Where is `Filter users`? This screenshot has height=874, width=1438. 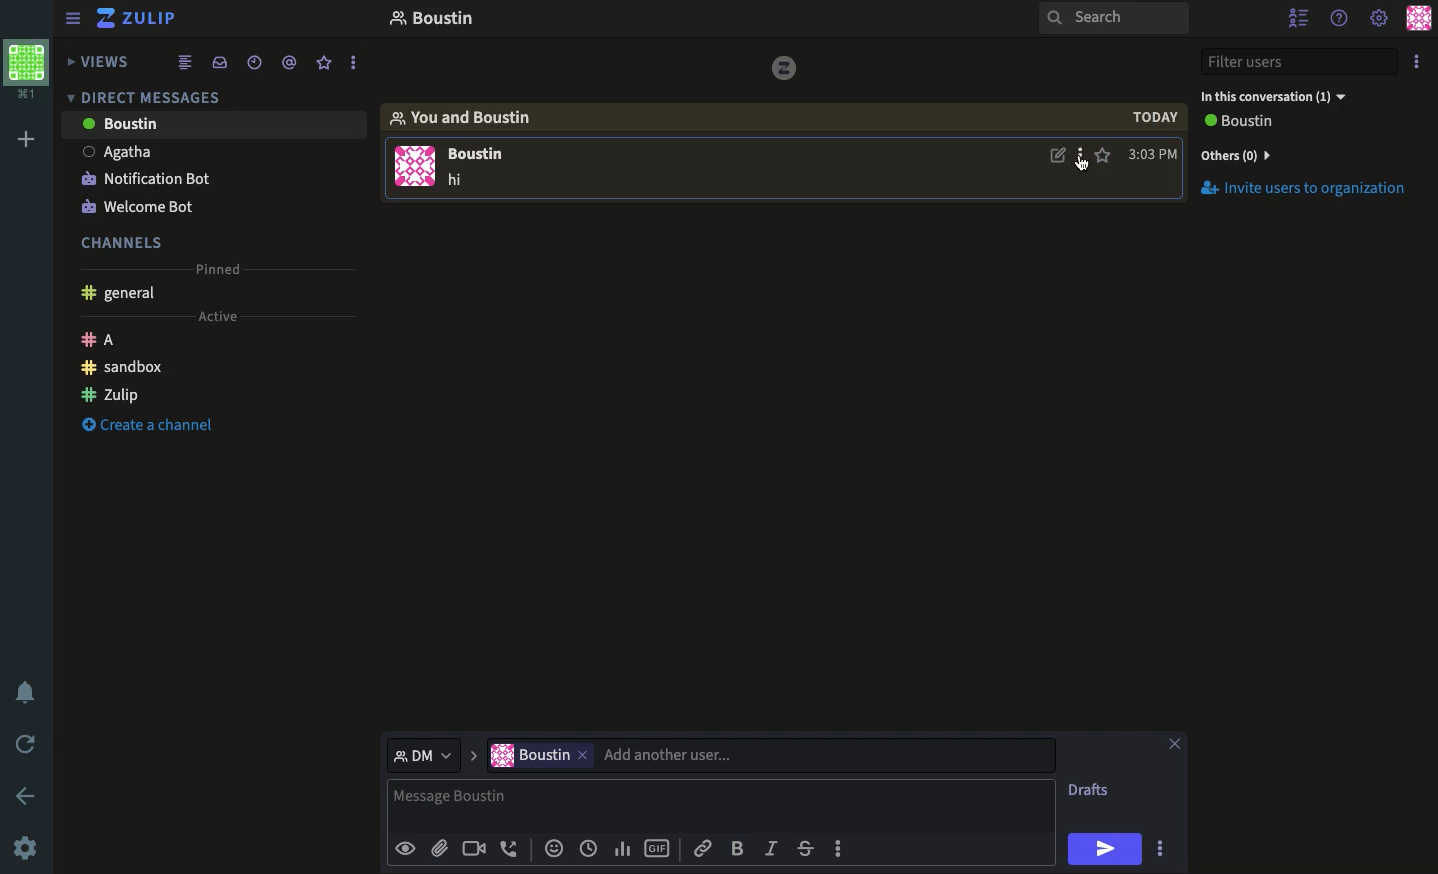 Filter users is located at coordinates (1302, 63).